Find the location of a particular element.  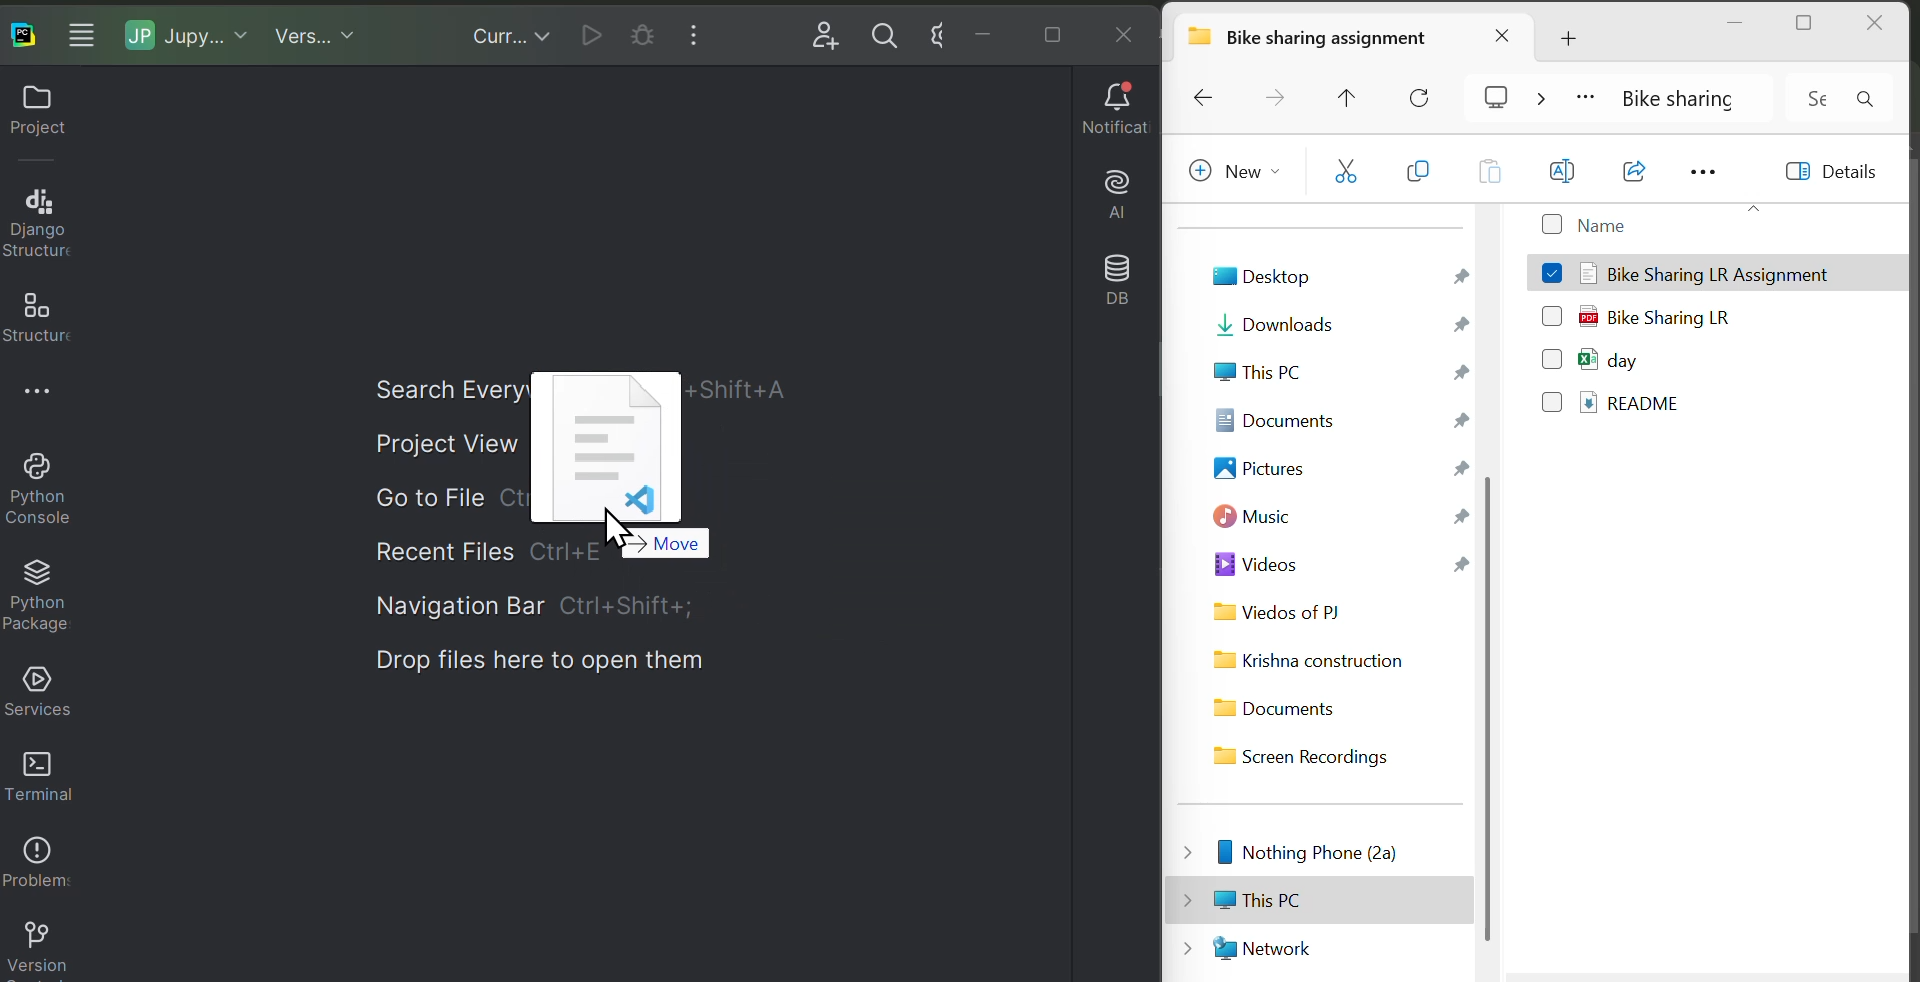

New is located at coordinates (1234, 175).